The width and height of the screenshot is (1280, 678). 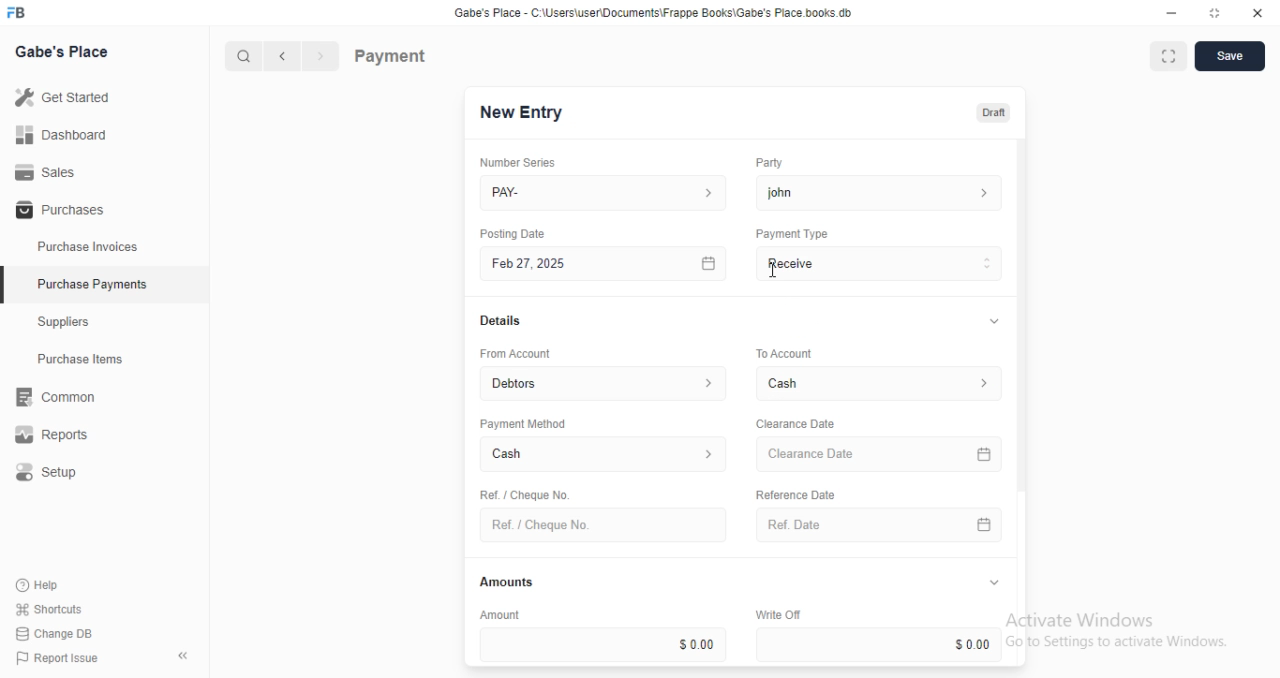 What do you see at coordinates (1022, 403) in the screenshot?
I see `vertical scroll bar` at bounding box center [1022, 403].